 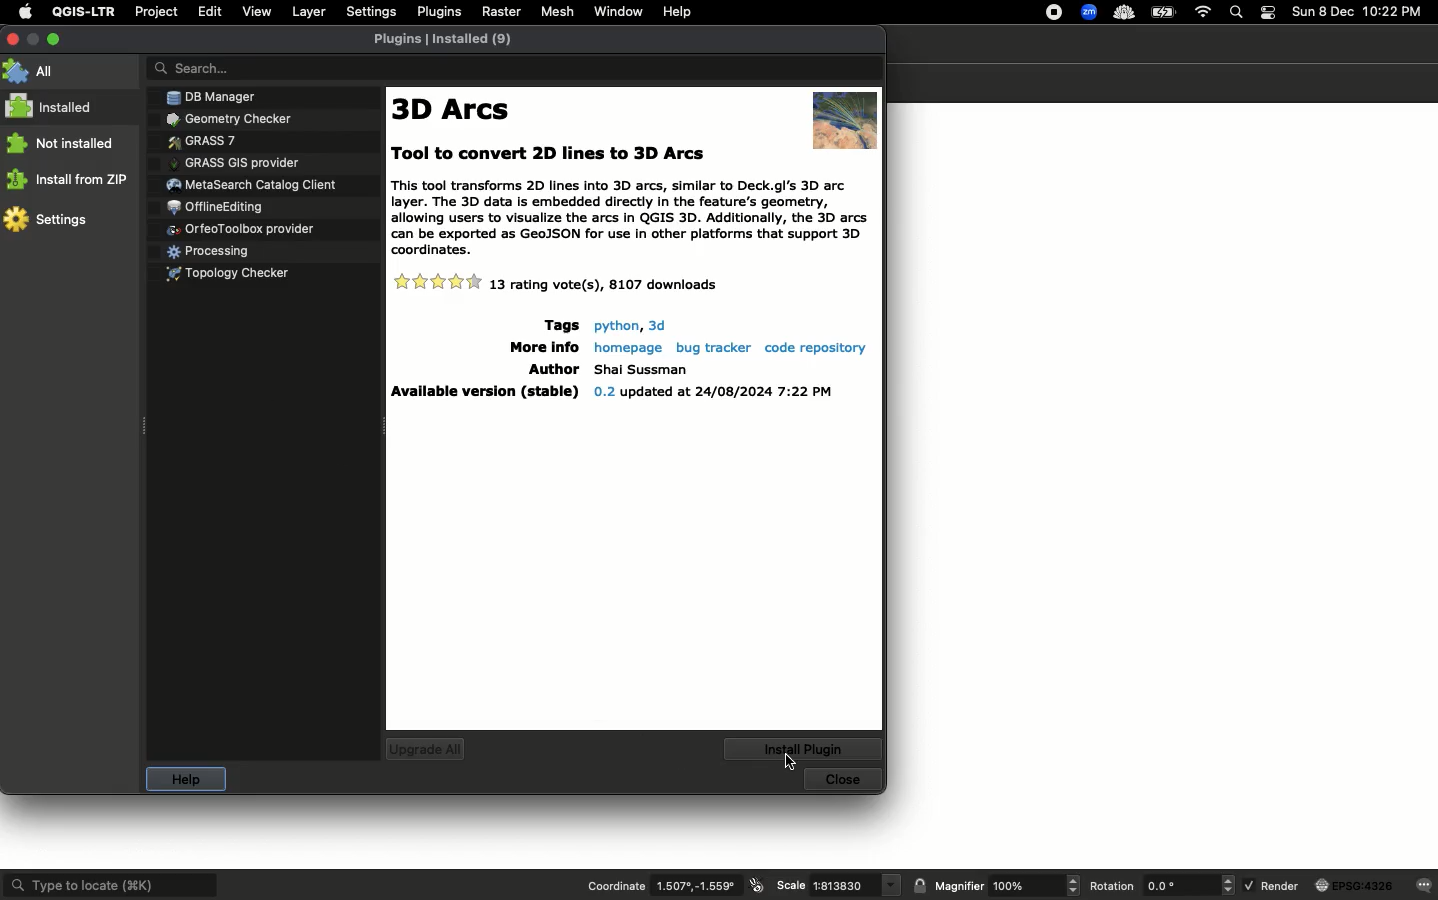 I want to click on bug tracker, so click(x=710, y=347).